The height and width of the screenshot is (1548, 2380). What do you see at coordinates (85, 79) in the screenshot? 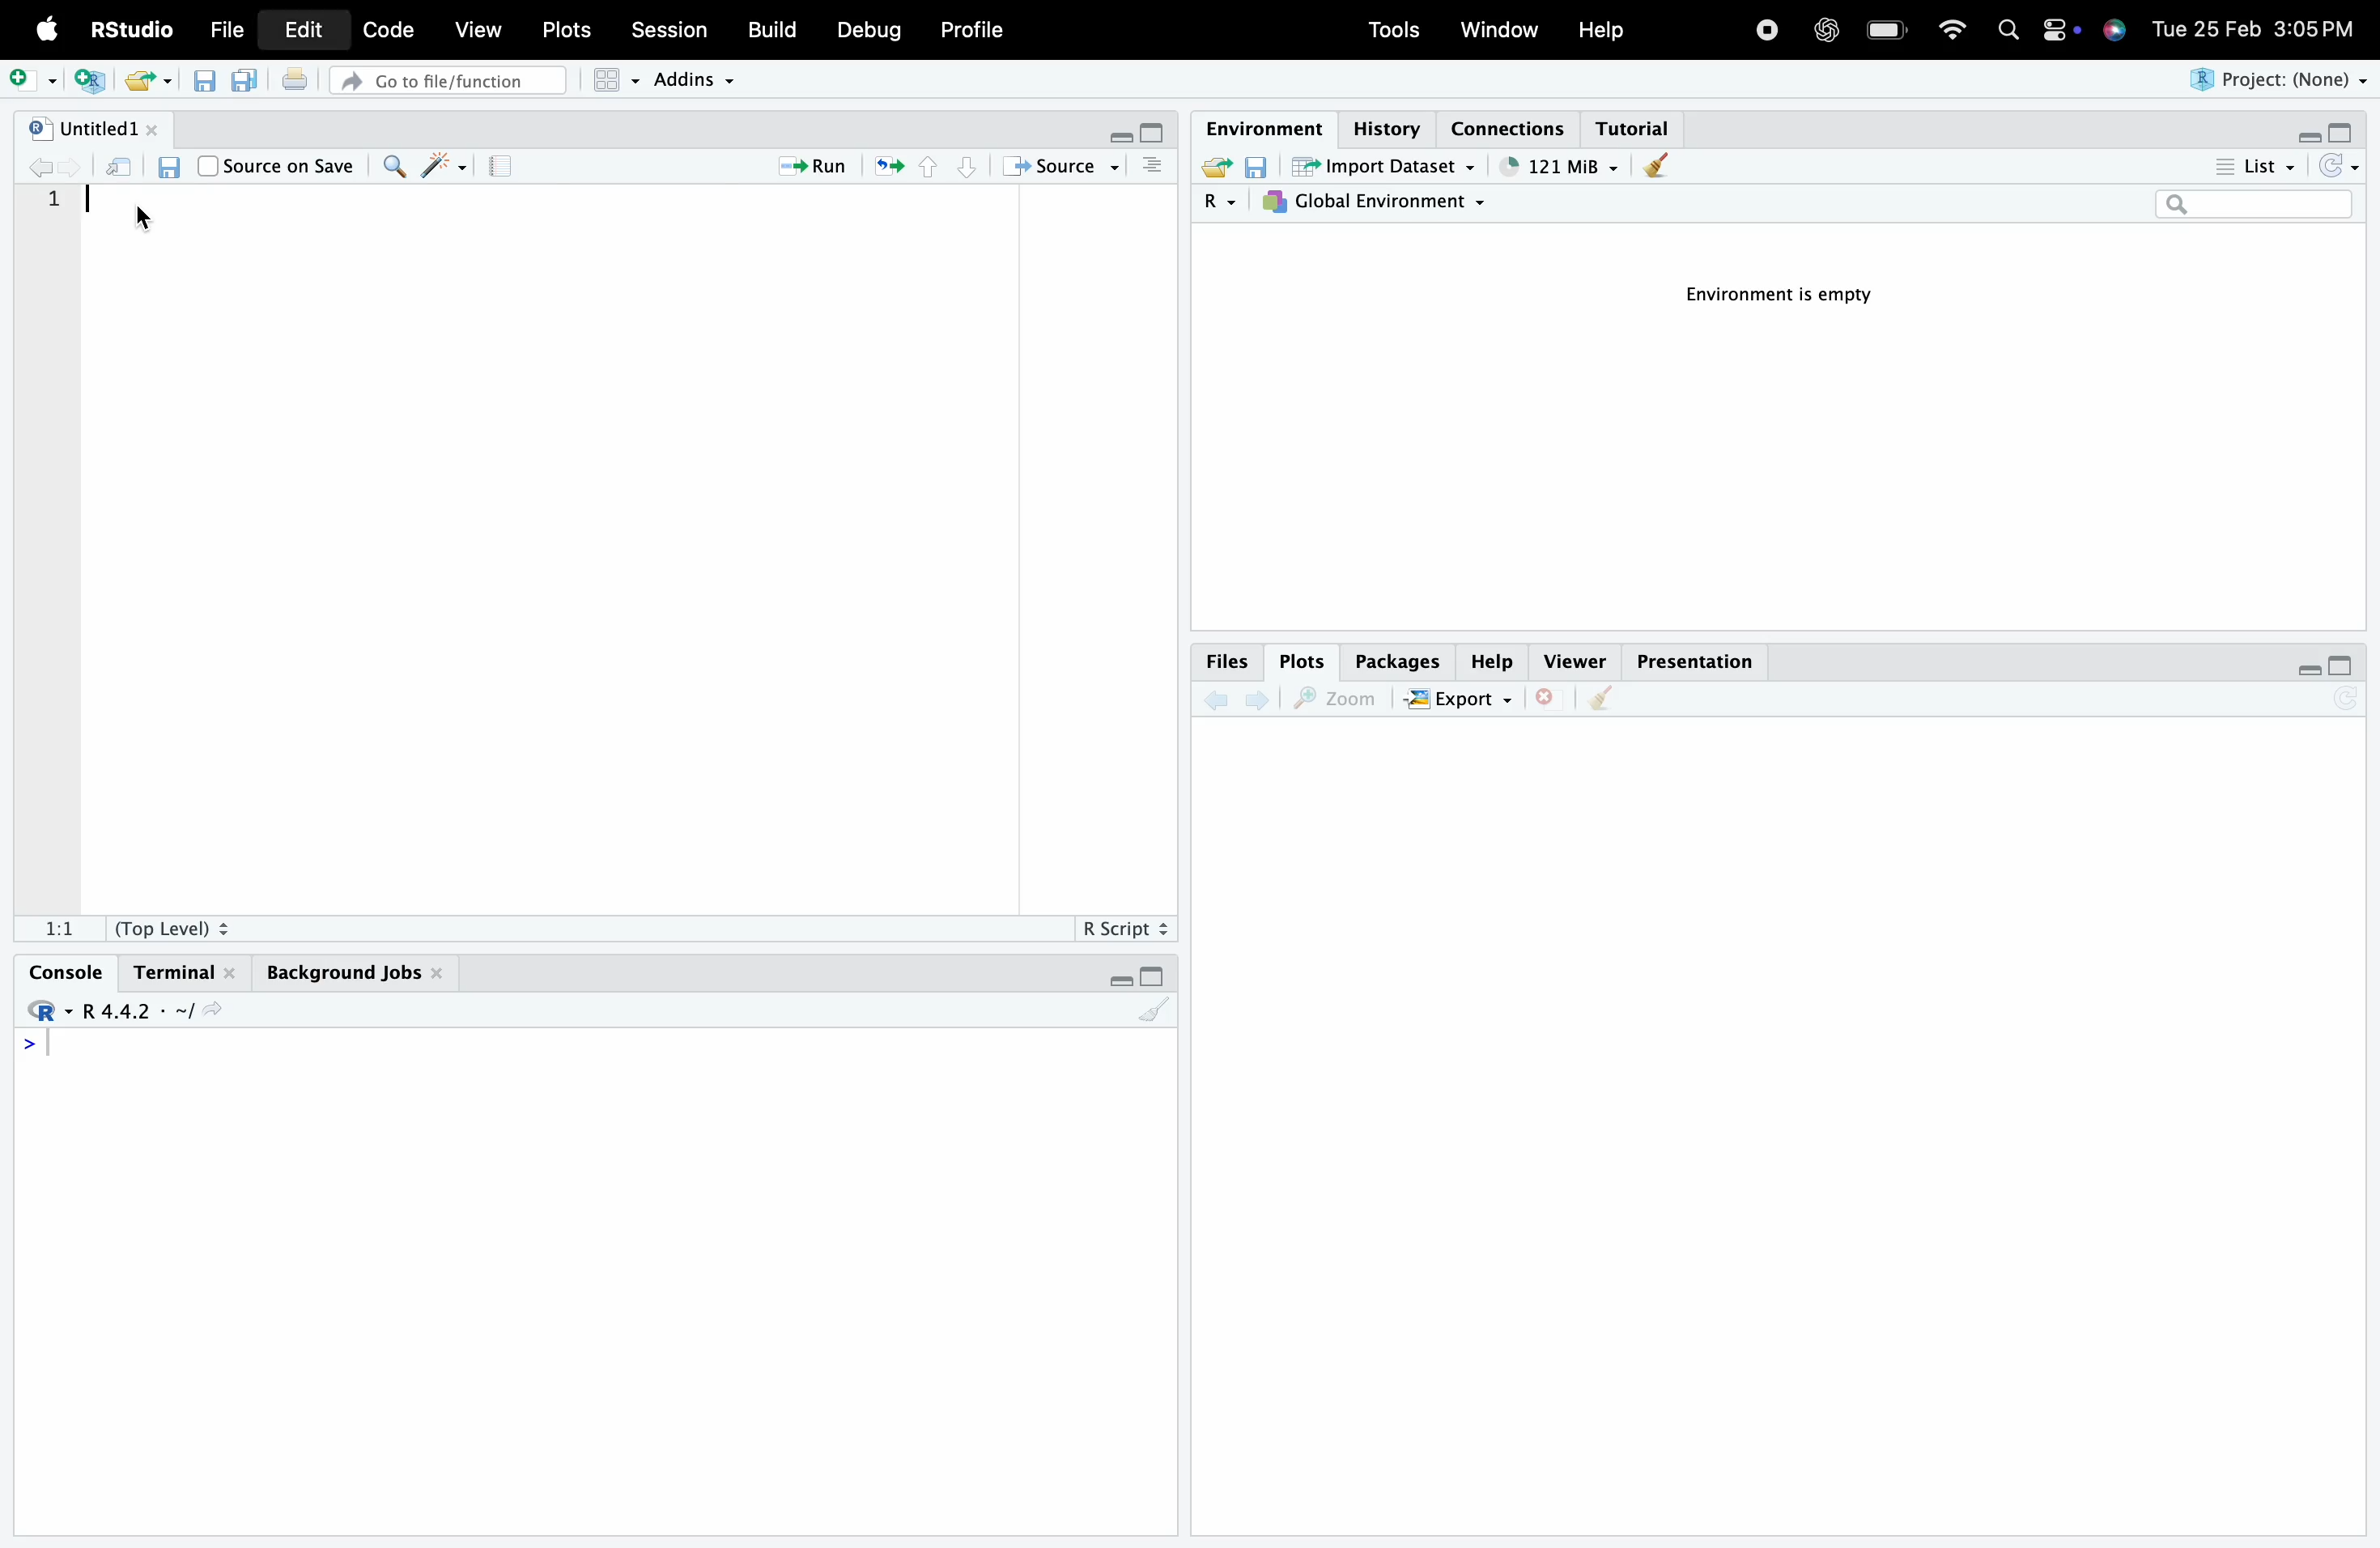
I see `Create a project` at bounding box center [85, 79].